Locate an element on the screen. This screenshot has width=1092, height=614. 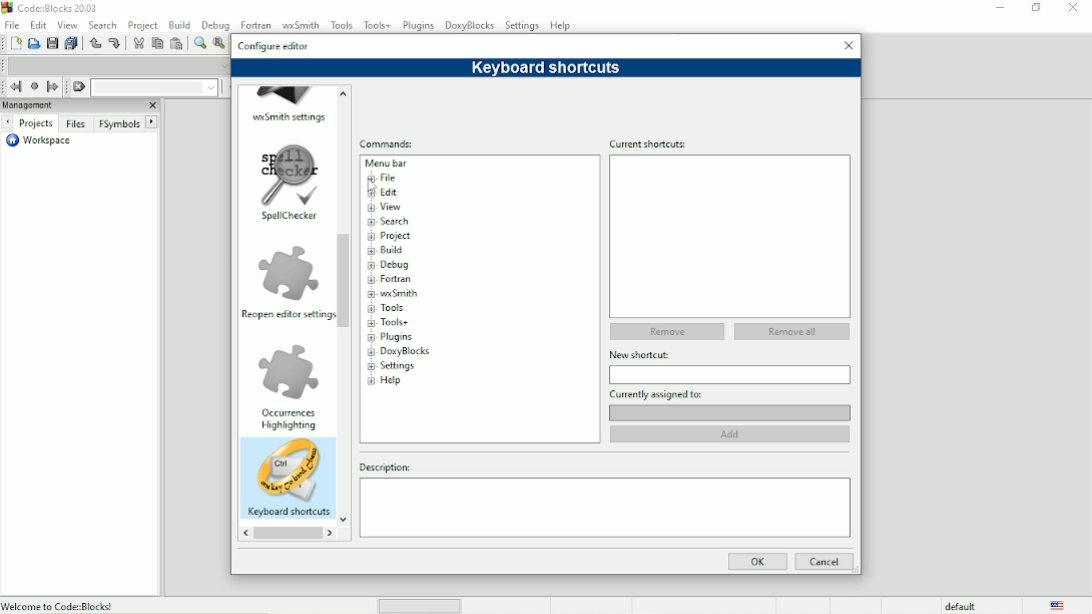
Open is located at coordinates (33, 43).